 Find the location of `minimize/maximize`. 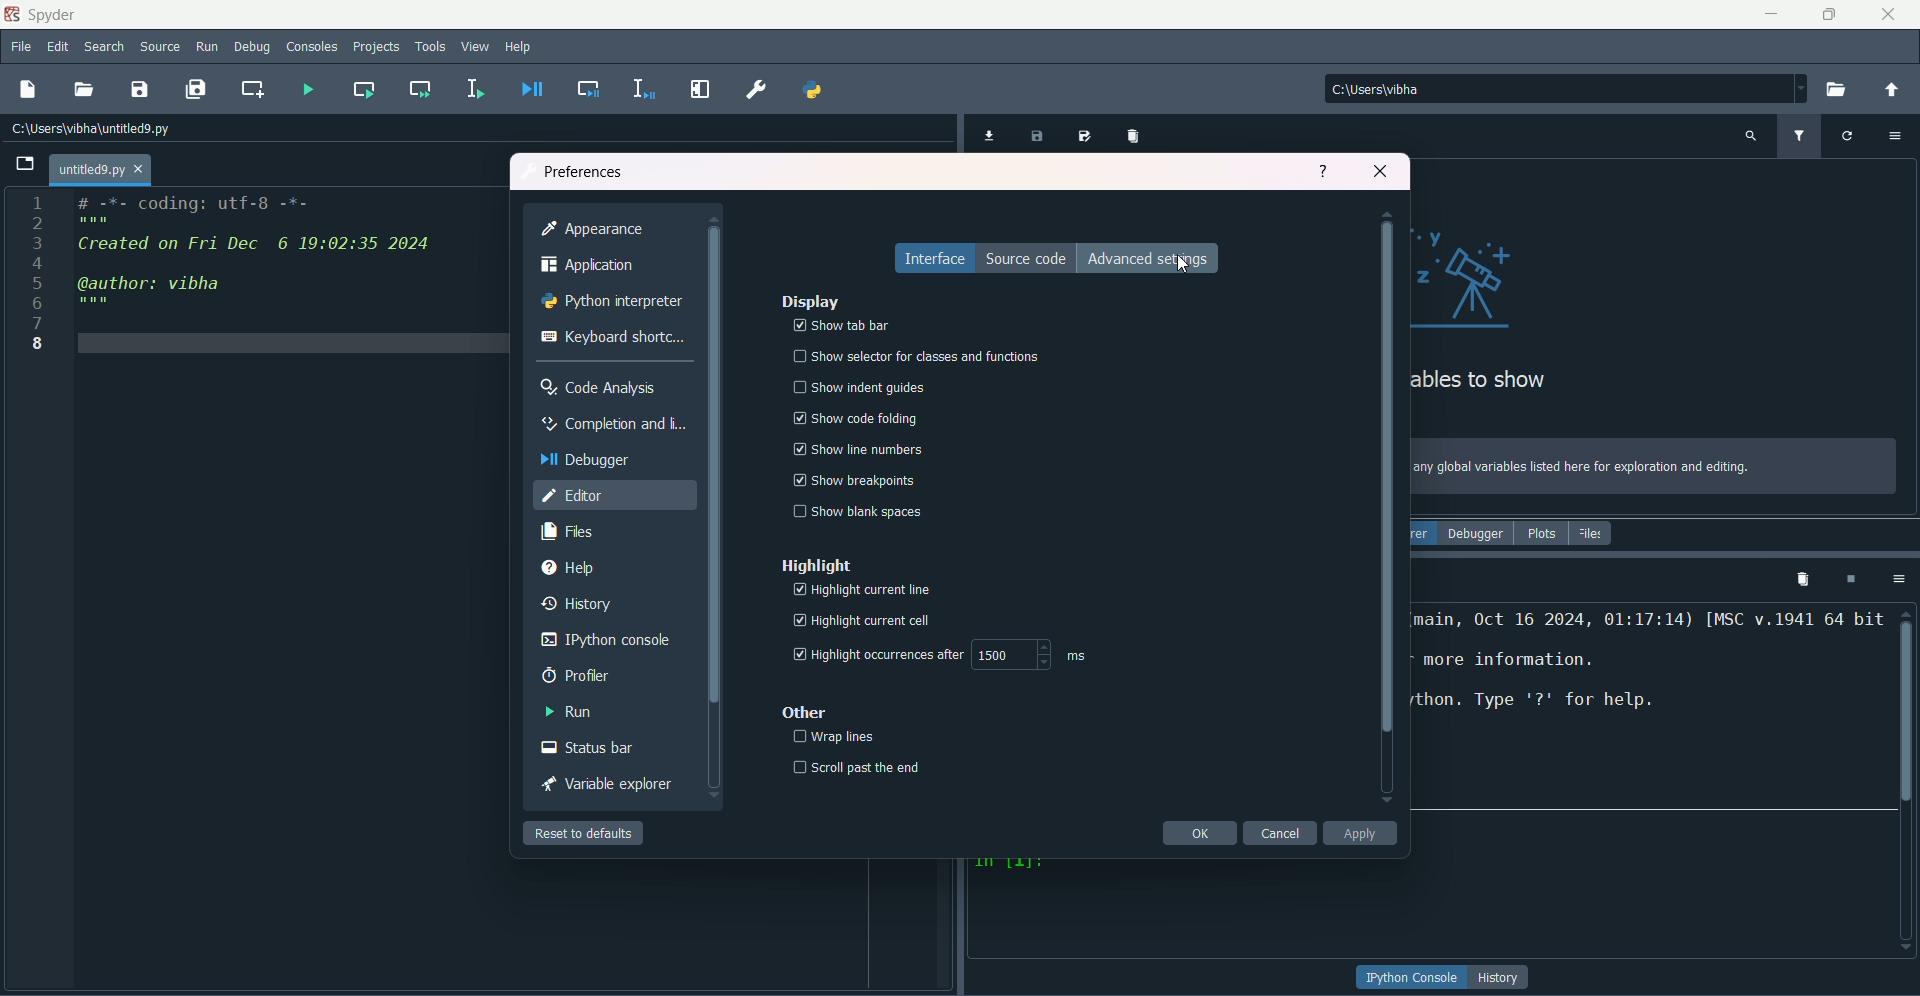

minimize/maximize is located at coordinates (1828, 14).